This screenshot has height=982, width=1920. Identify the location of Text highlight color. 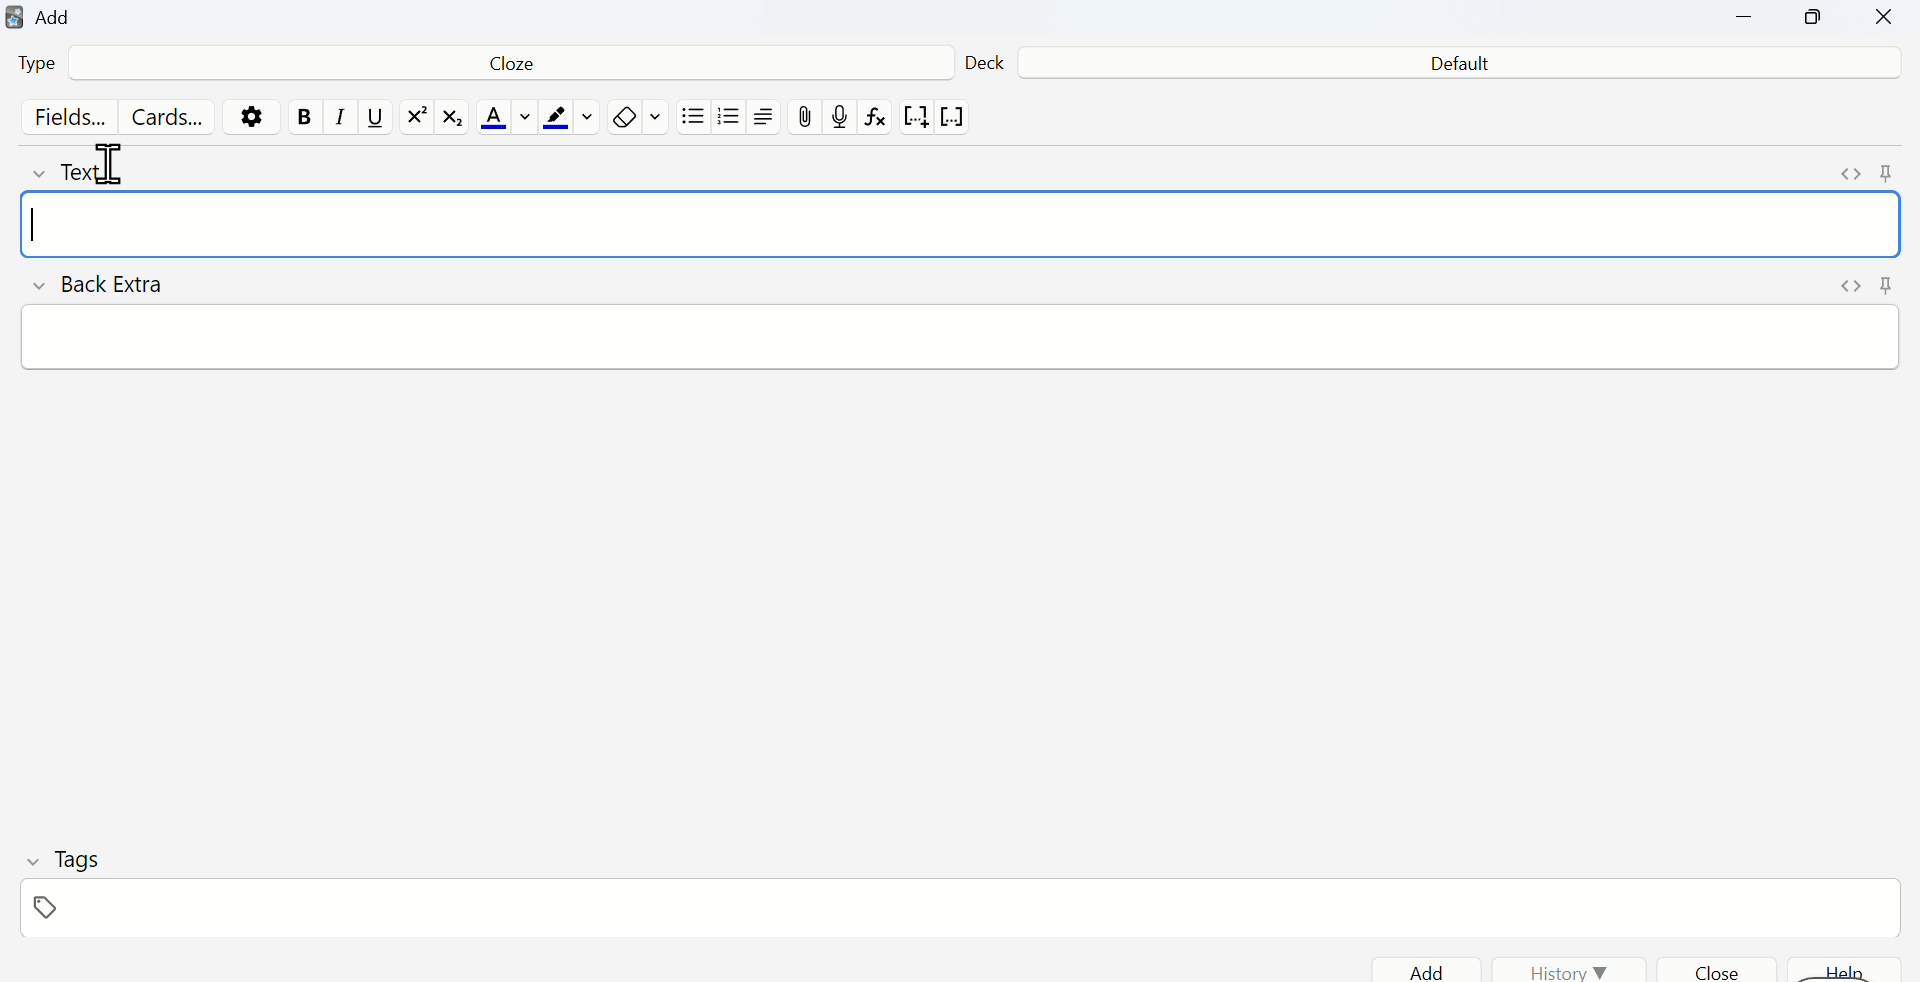
(571, 119).